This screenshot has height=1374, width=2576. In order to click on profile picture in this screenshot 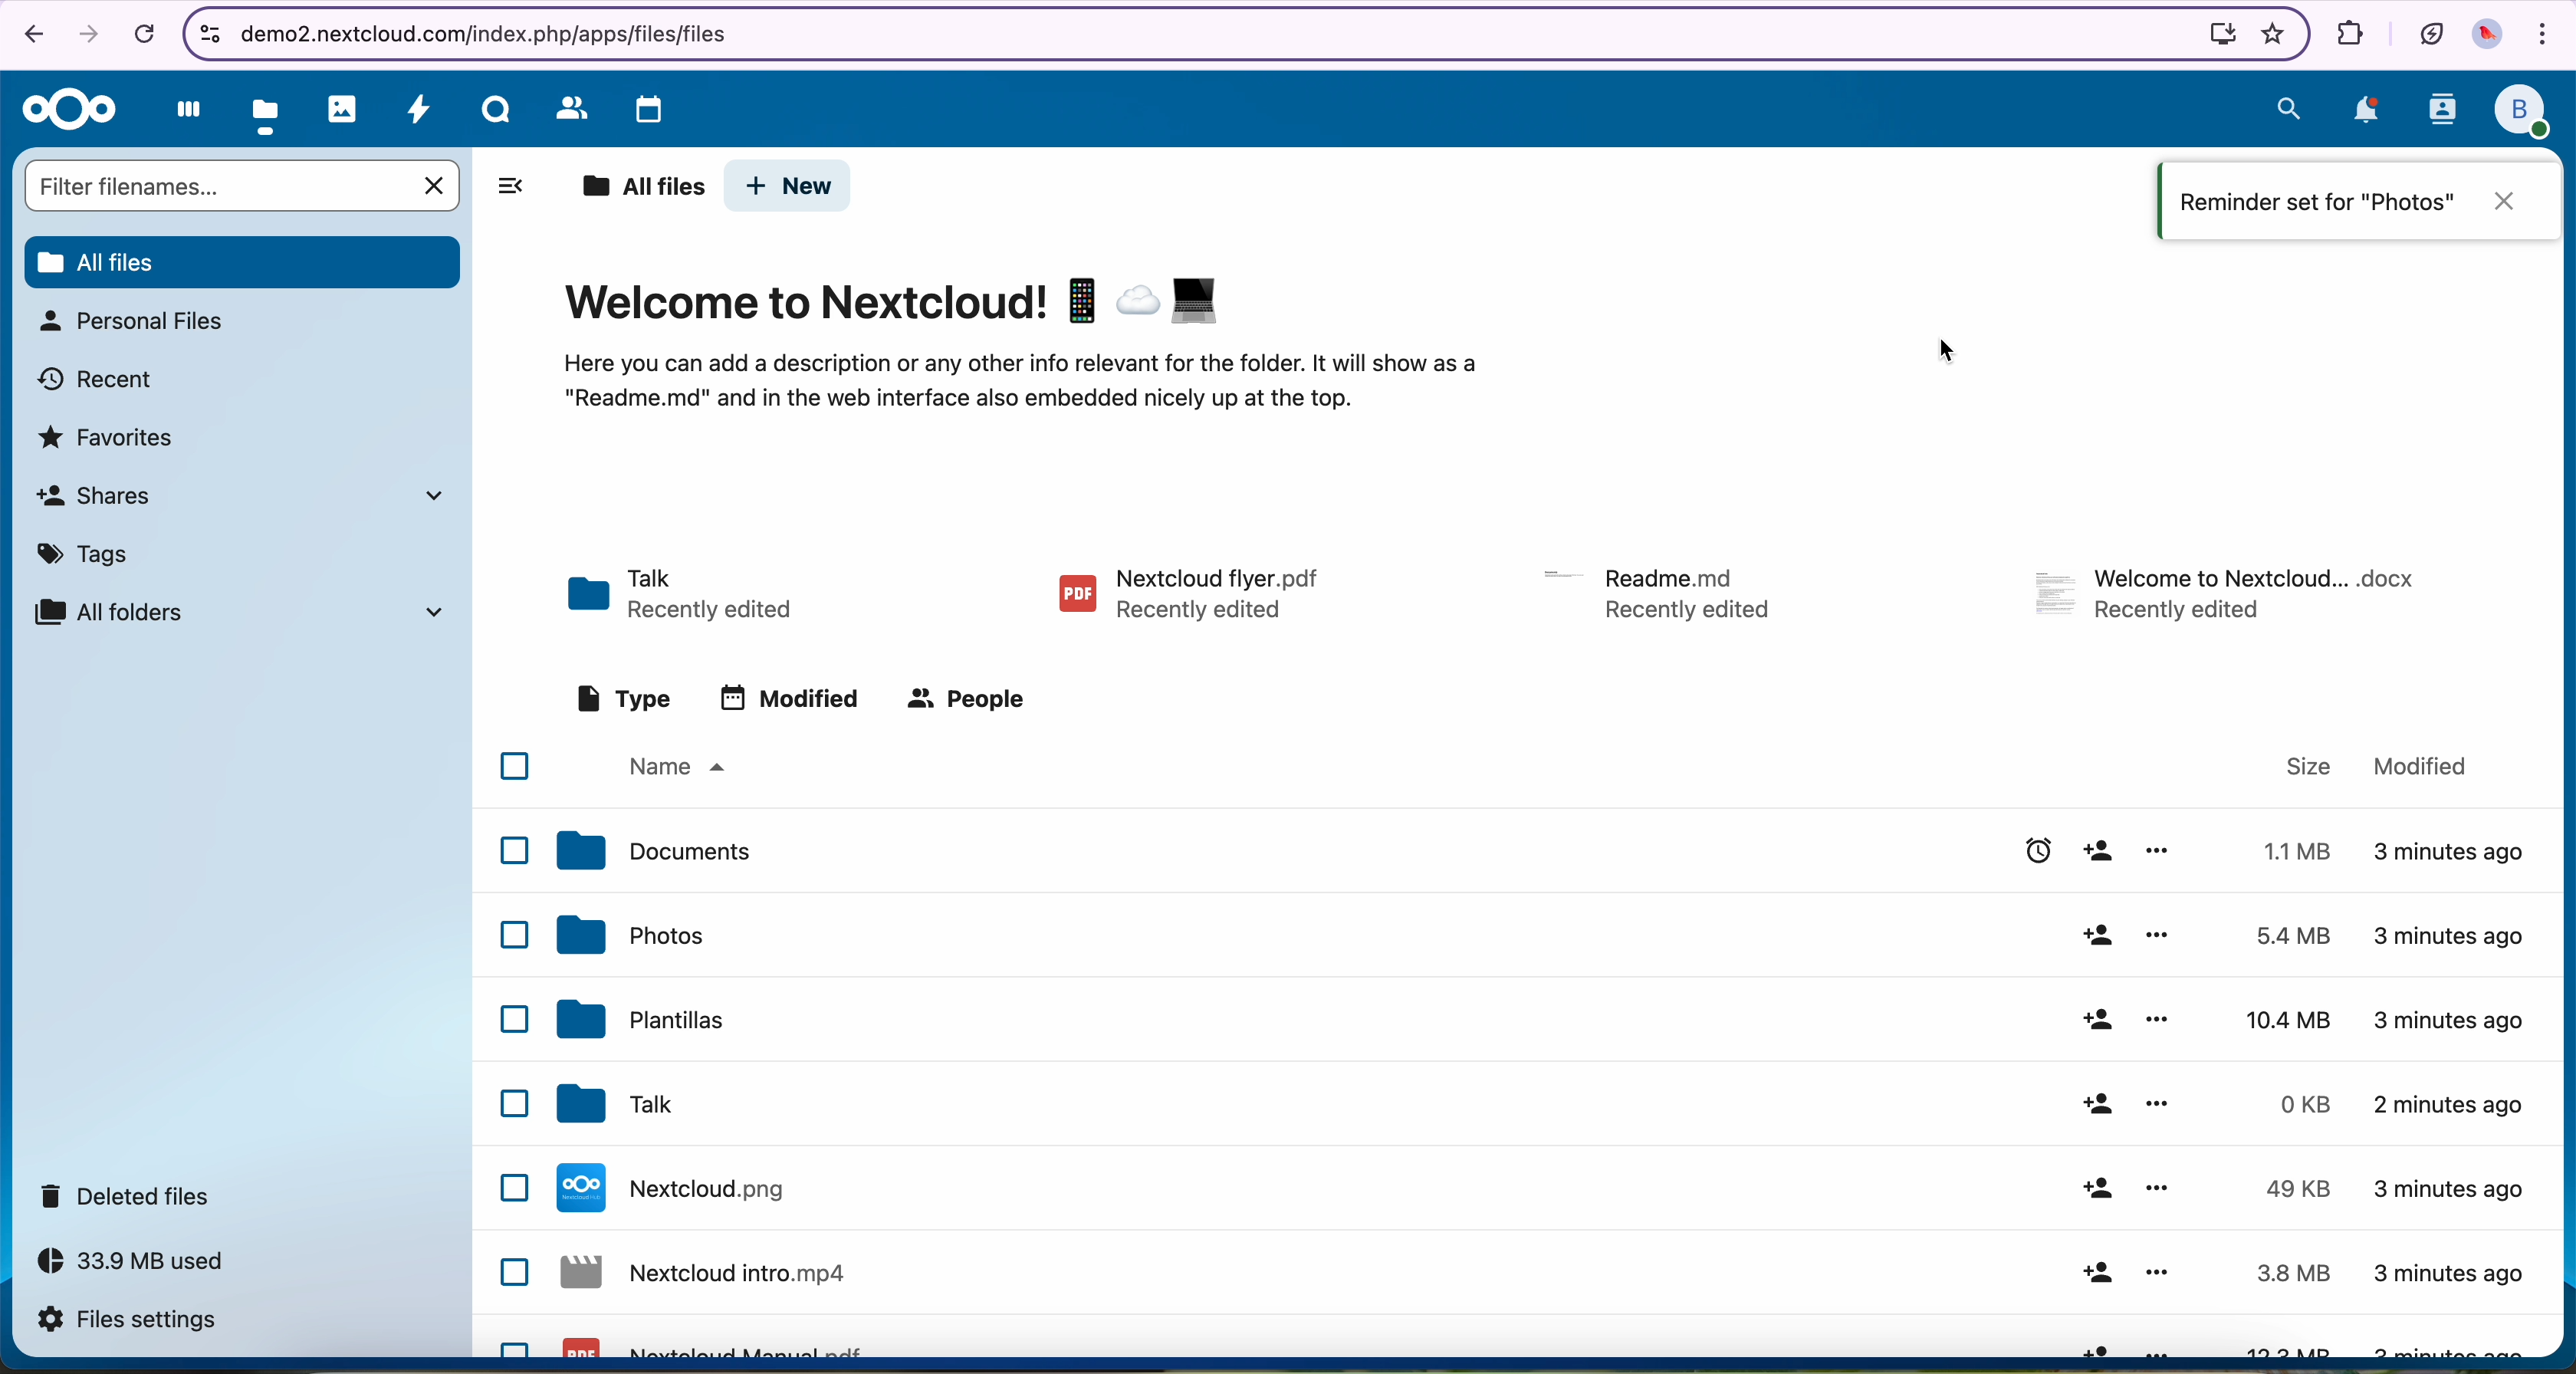, I will do `click(2491, 37)`.